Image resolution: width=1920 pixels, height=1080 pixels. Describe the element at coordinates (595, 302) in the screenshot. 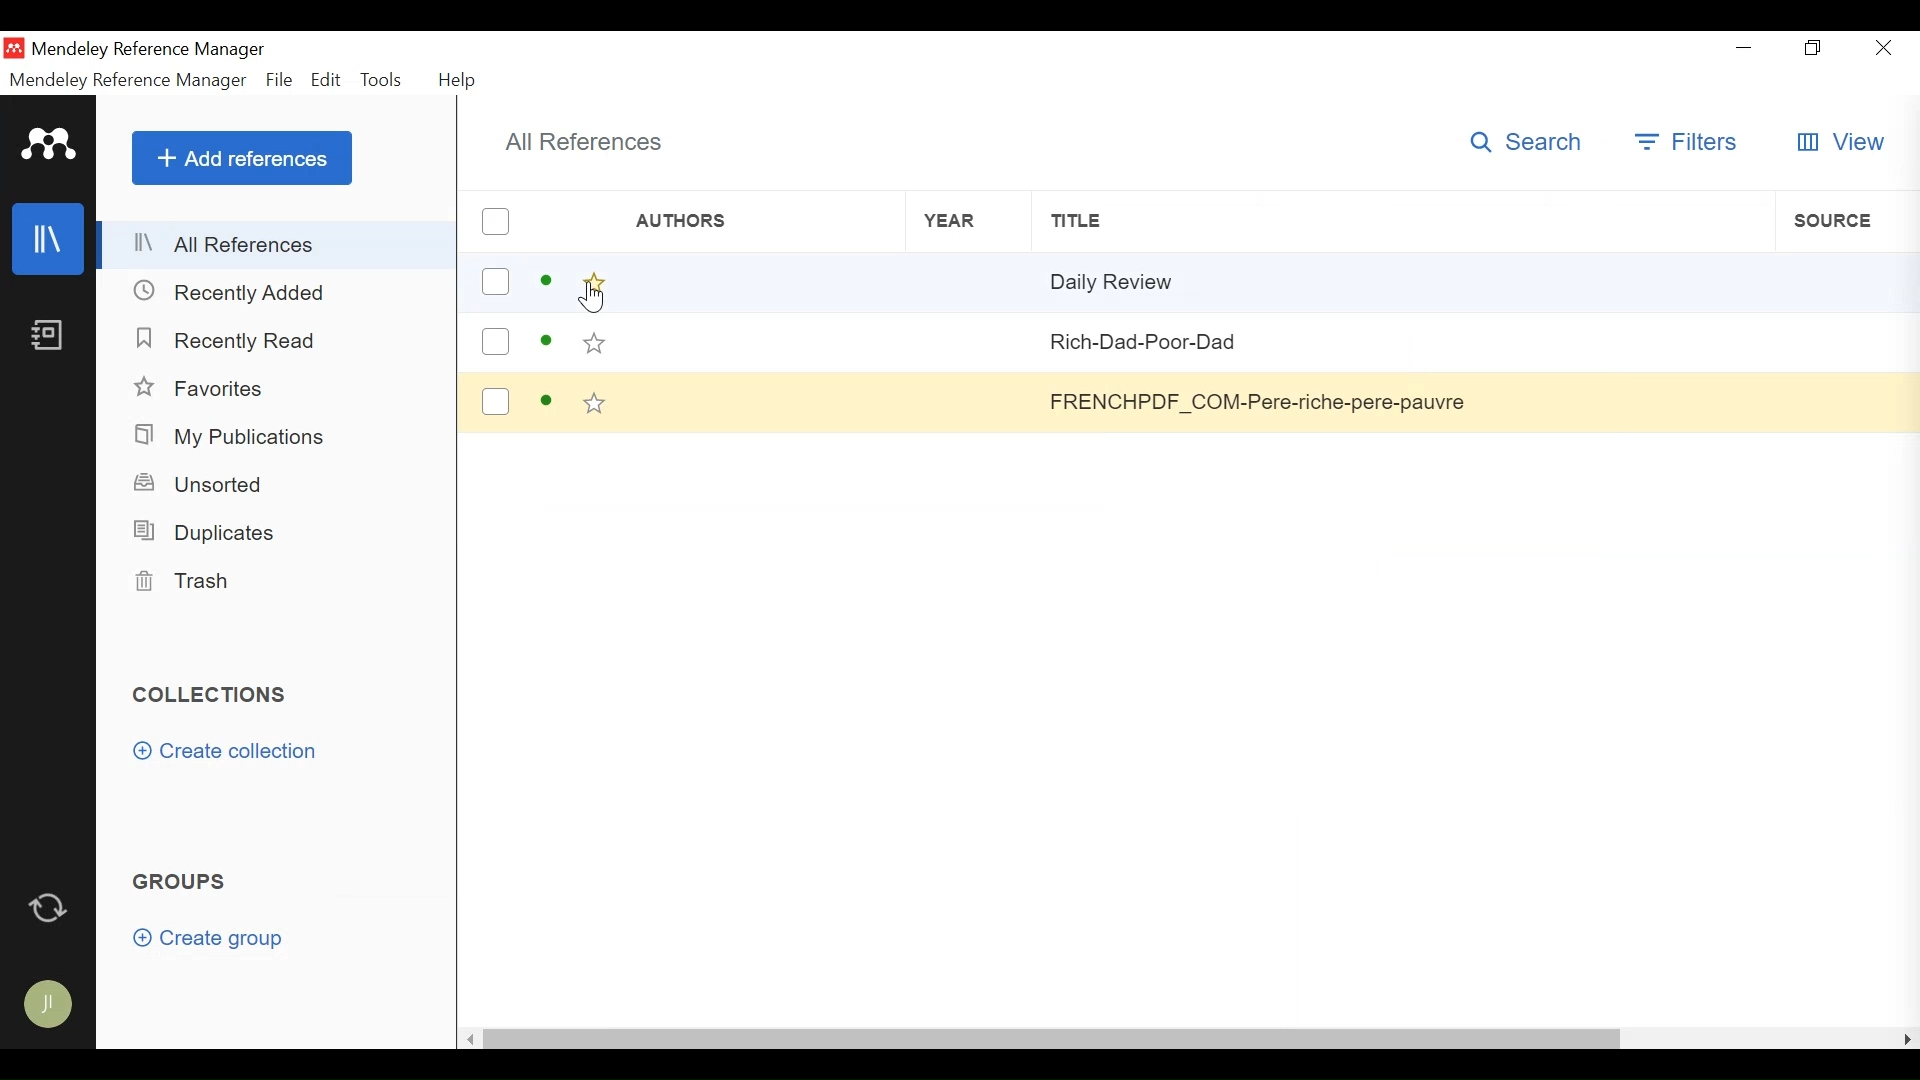

I see `Cursor ` at that location.